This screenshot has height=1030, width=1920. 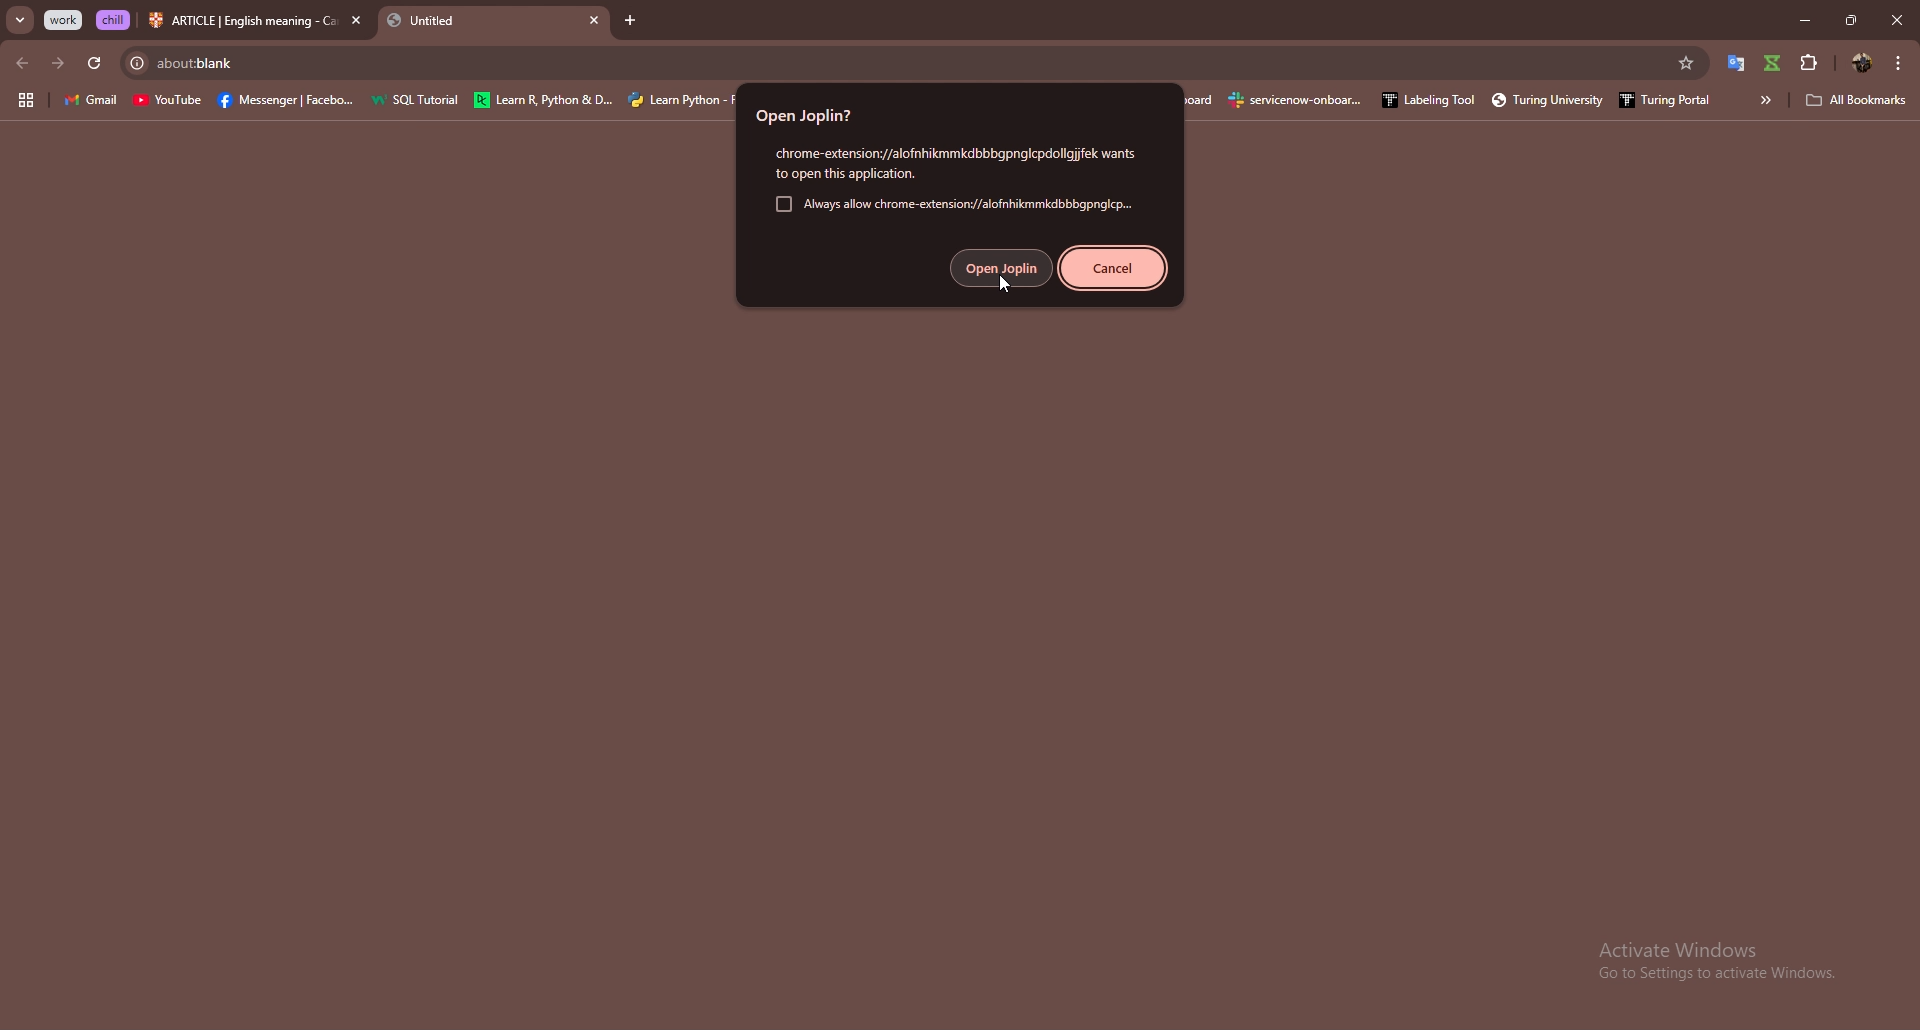 What do you see at coordinates (1857, 100) in the screenshot?
I see `all bookmarks` at bounding box center [1857, 100].